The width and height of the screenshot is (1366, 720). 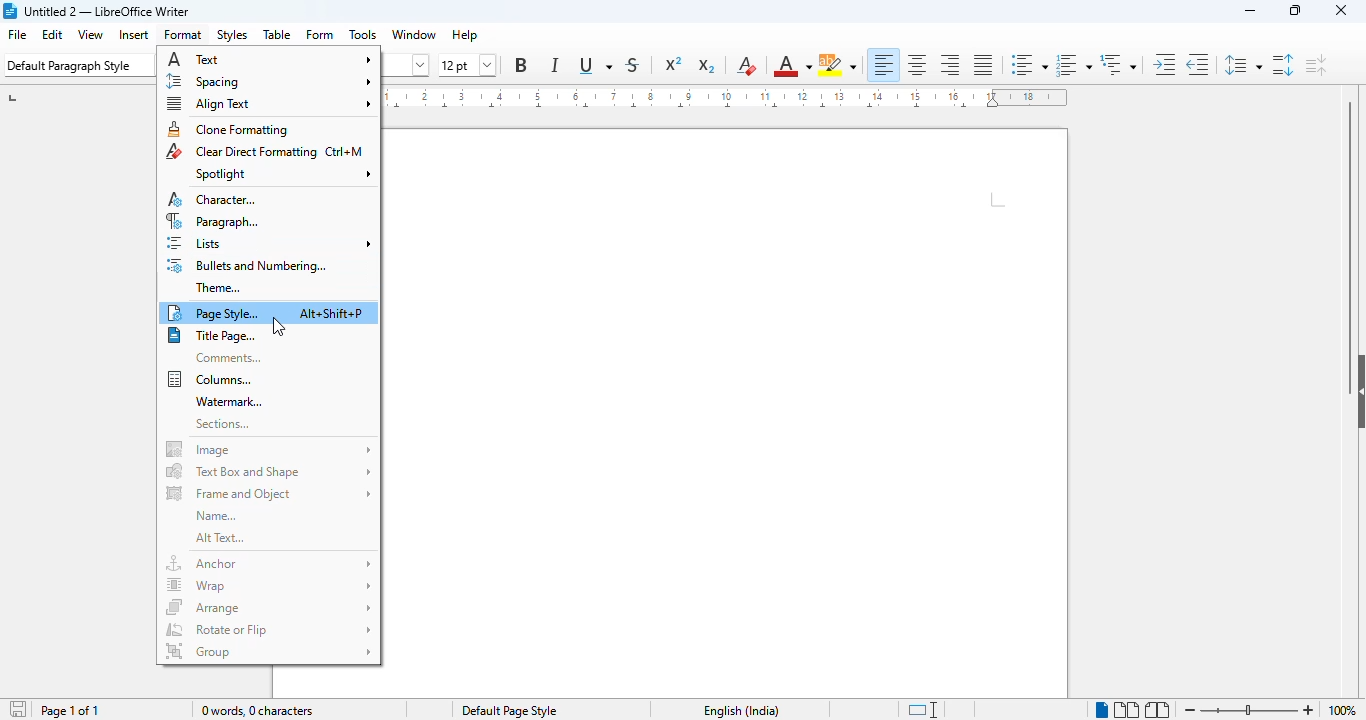 What do you see at coordinates (1308, 710) in the screenshot?
I see `zoom in` at bounding box center [1308, 710].